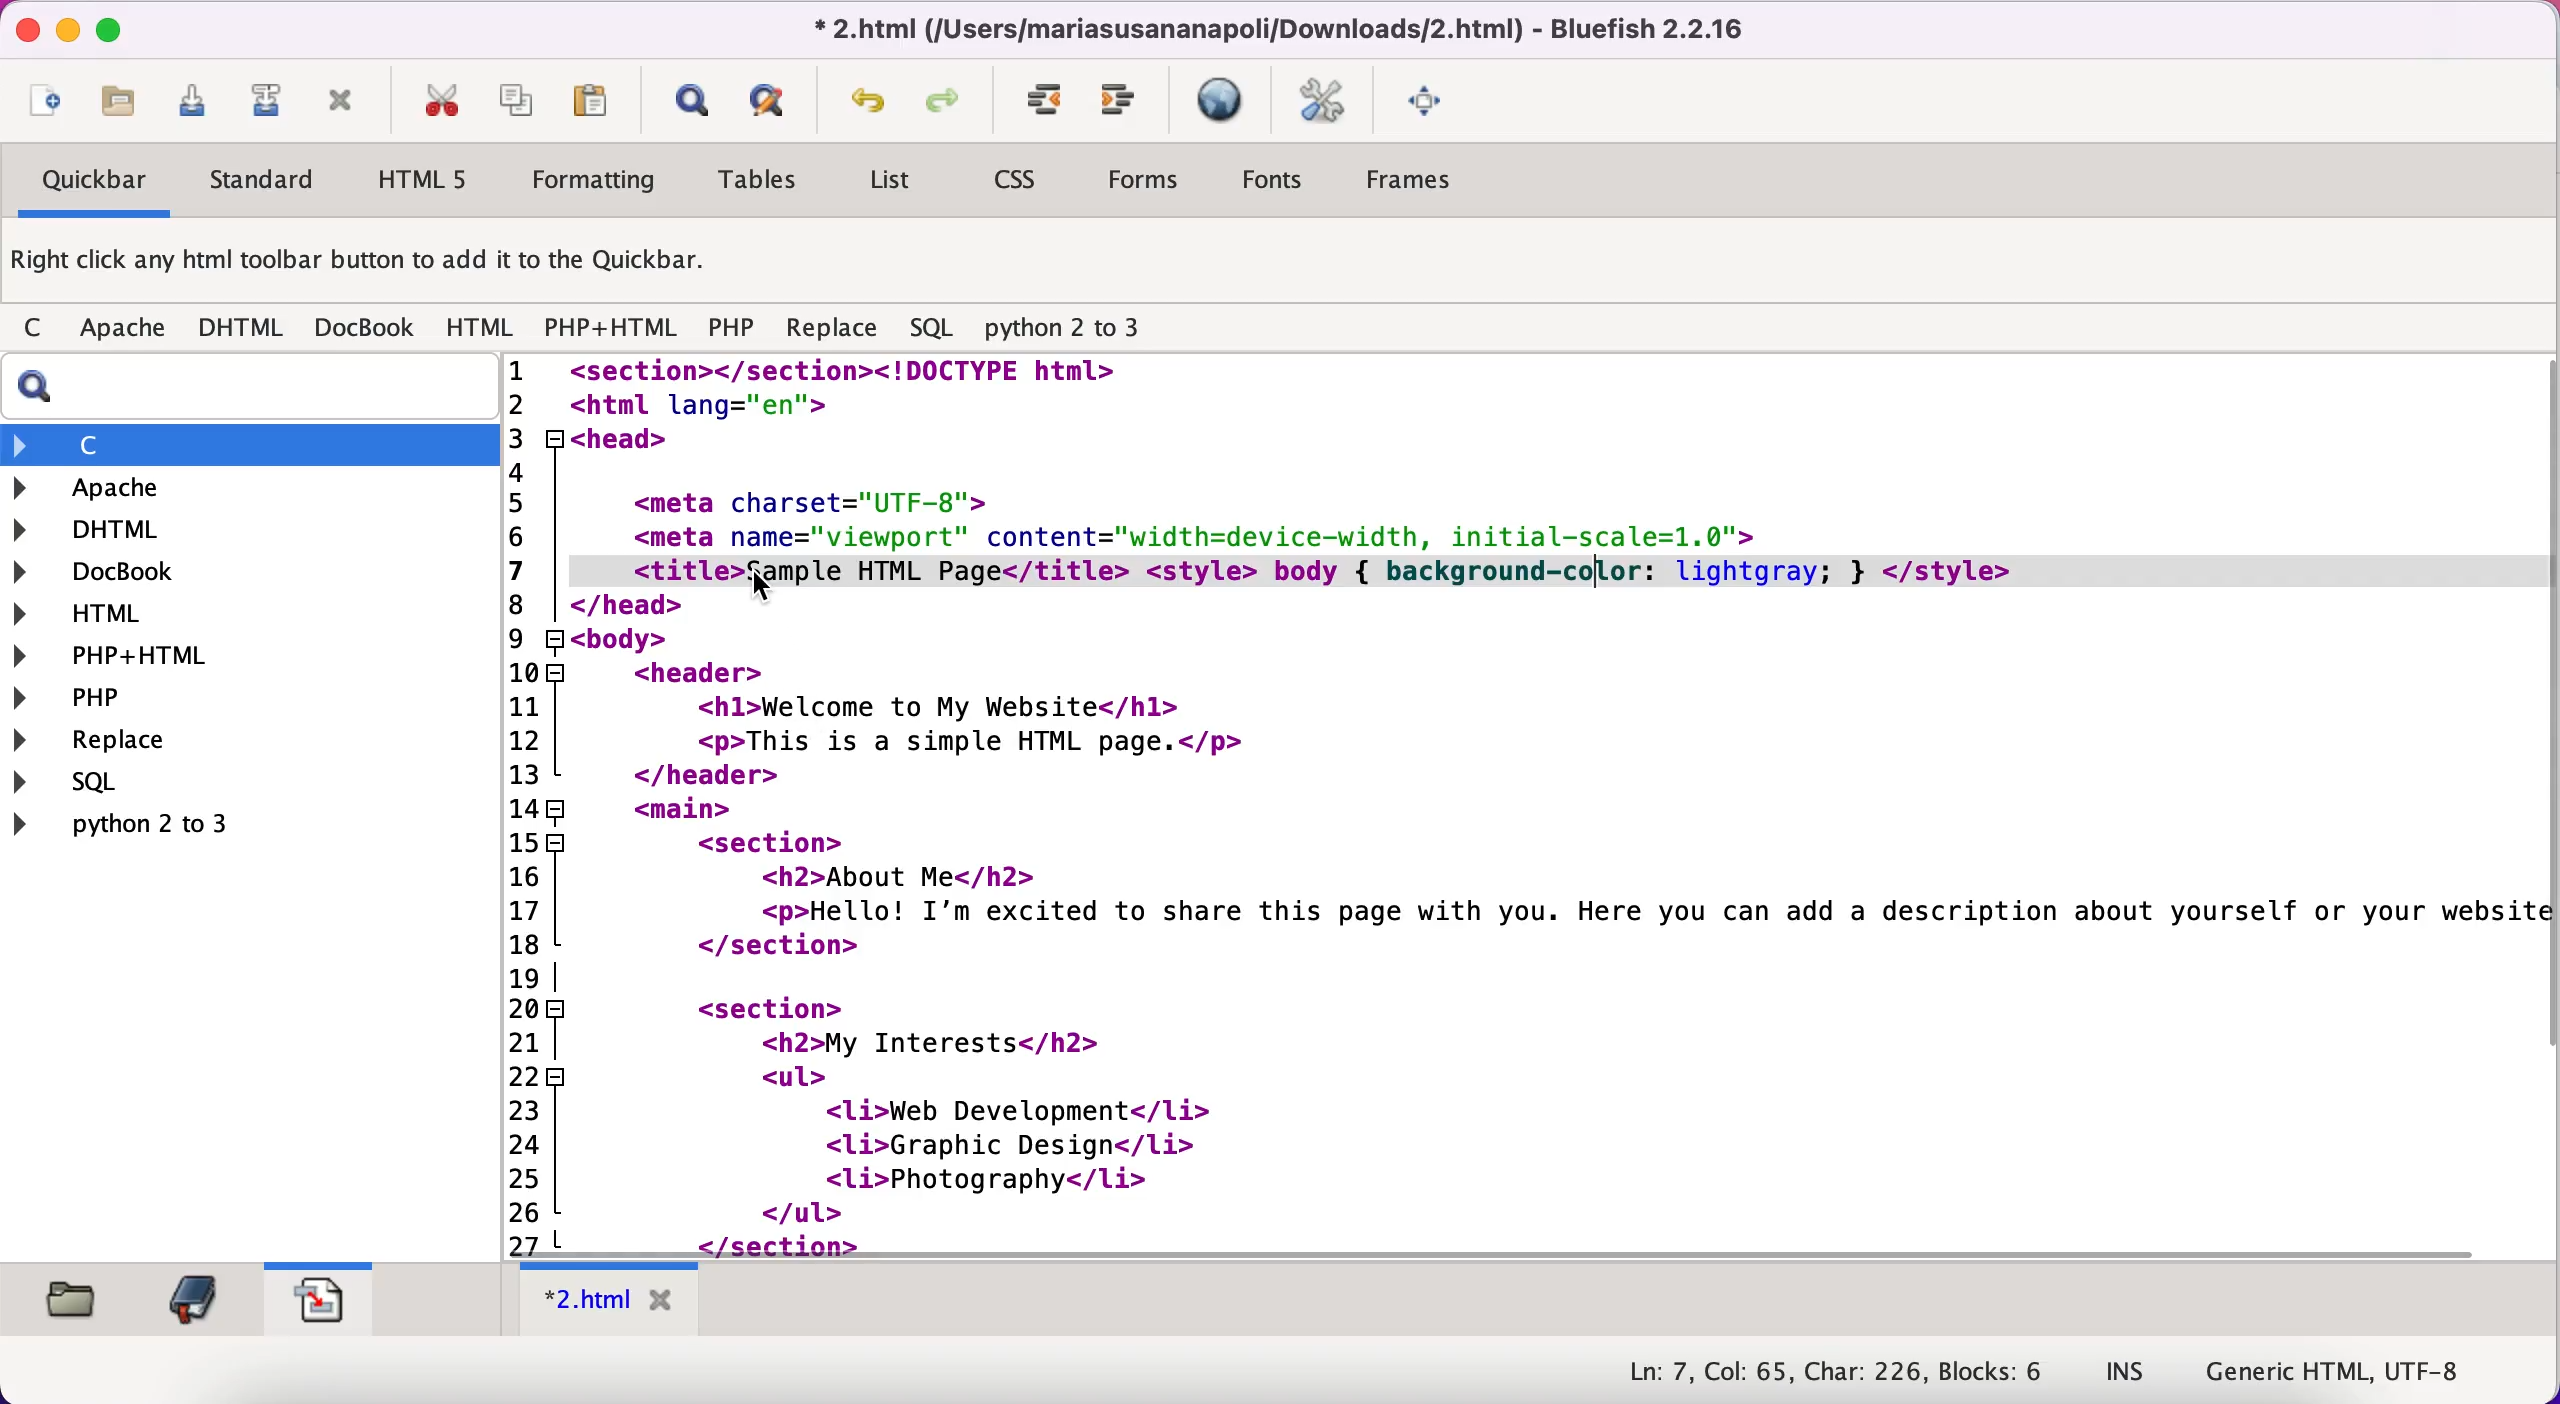 The height and width of the screenshot is (1404, 2560). Describe the element at coordinates (1323, 103) in the screenshot. I see `edit preferences` at that location.